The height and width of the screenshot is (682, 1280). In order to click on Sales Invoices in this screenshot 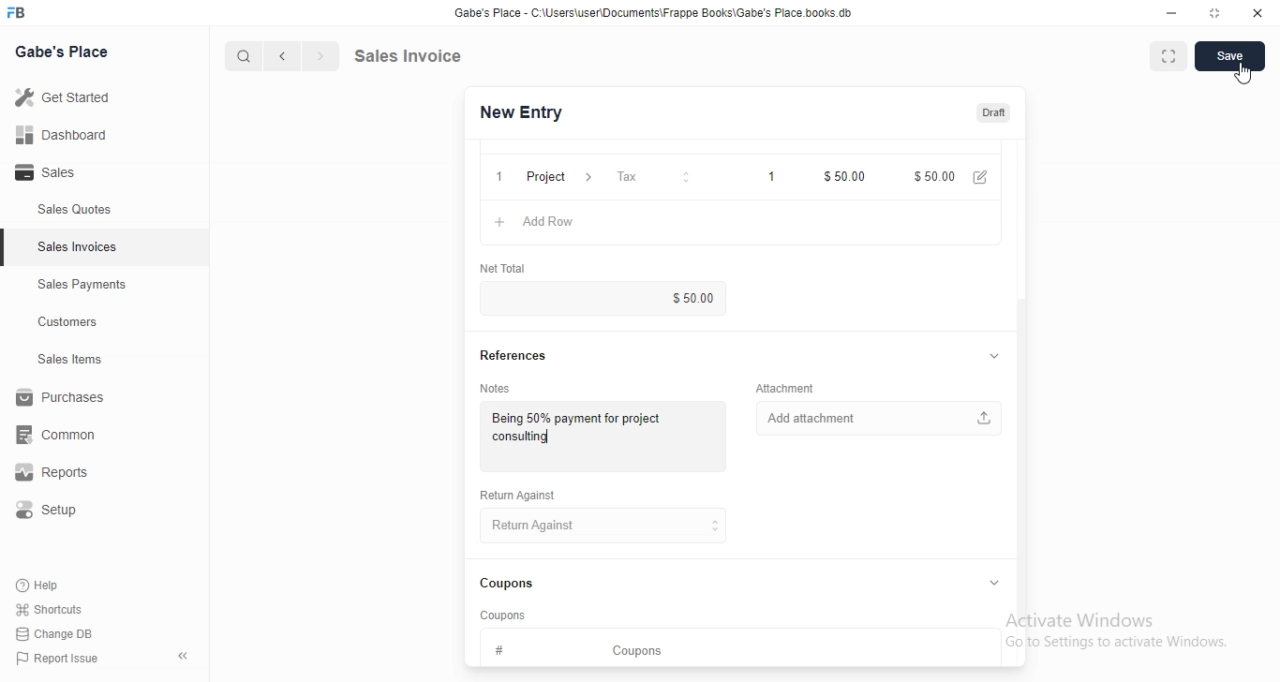, I will do `click(79, 247)`.